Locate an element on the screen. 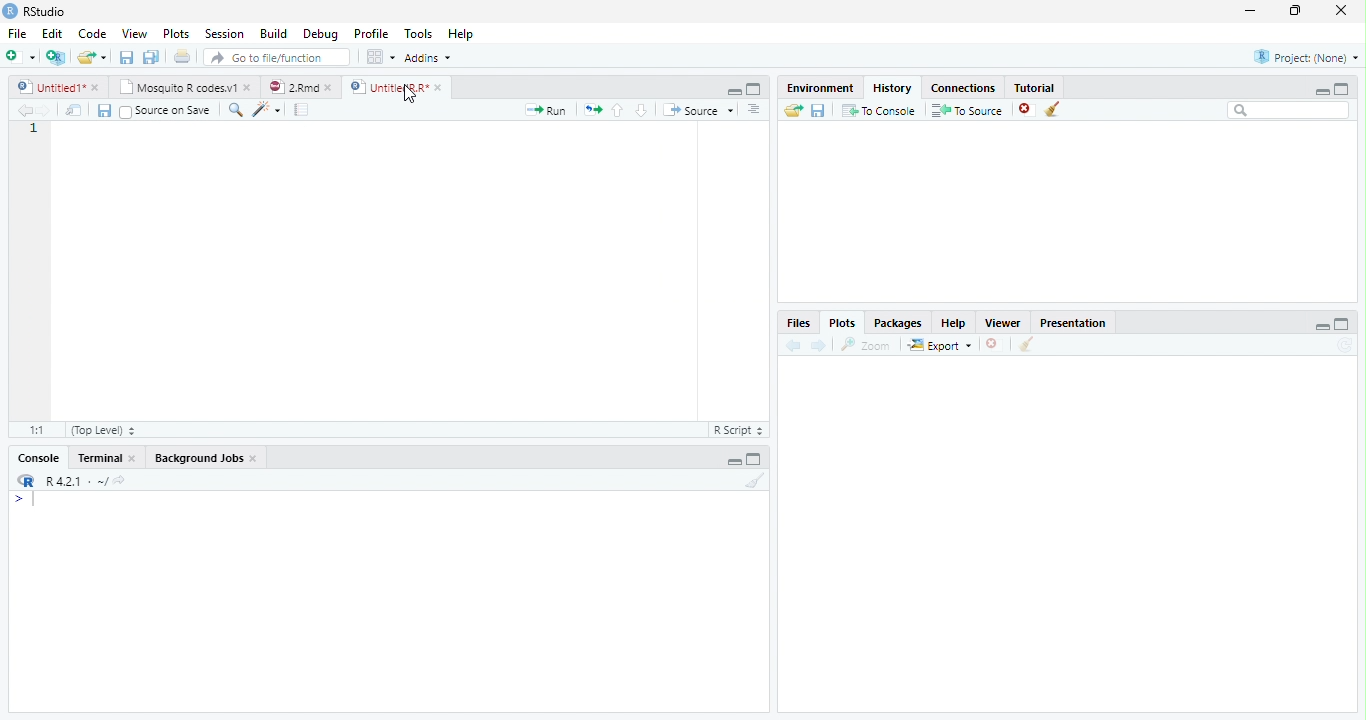 This screenshot has height=720, width=1366. Remove the selected history entries is located at coordinates (1026, 109).